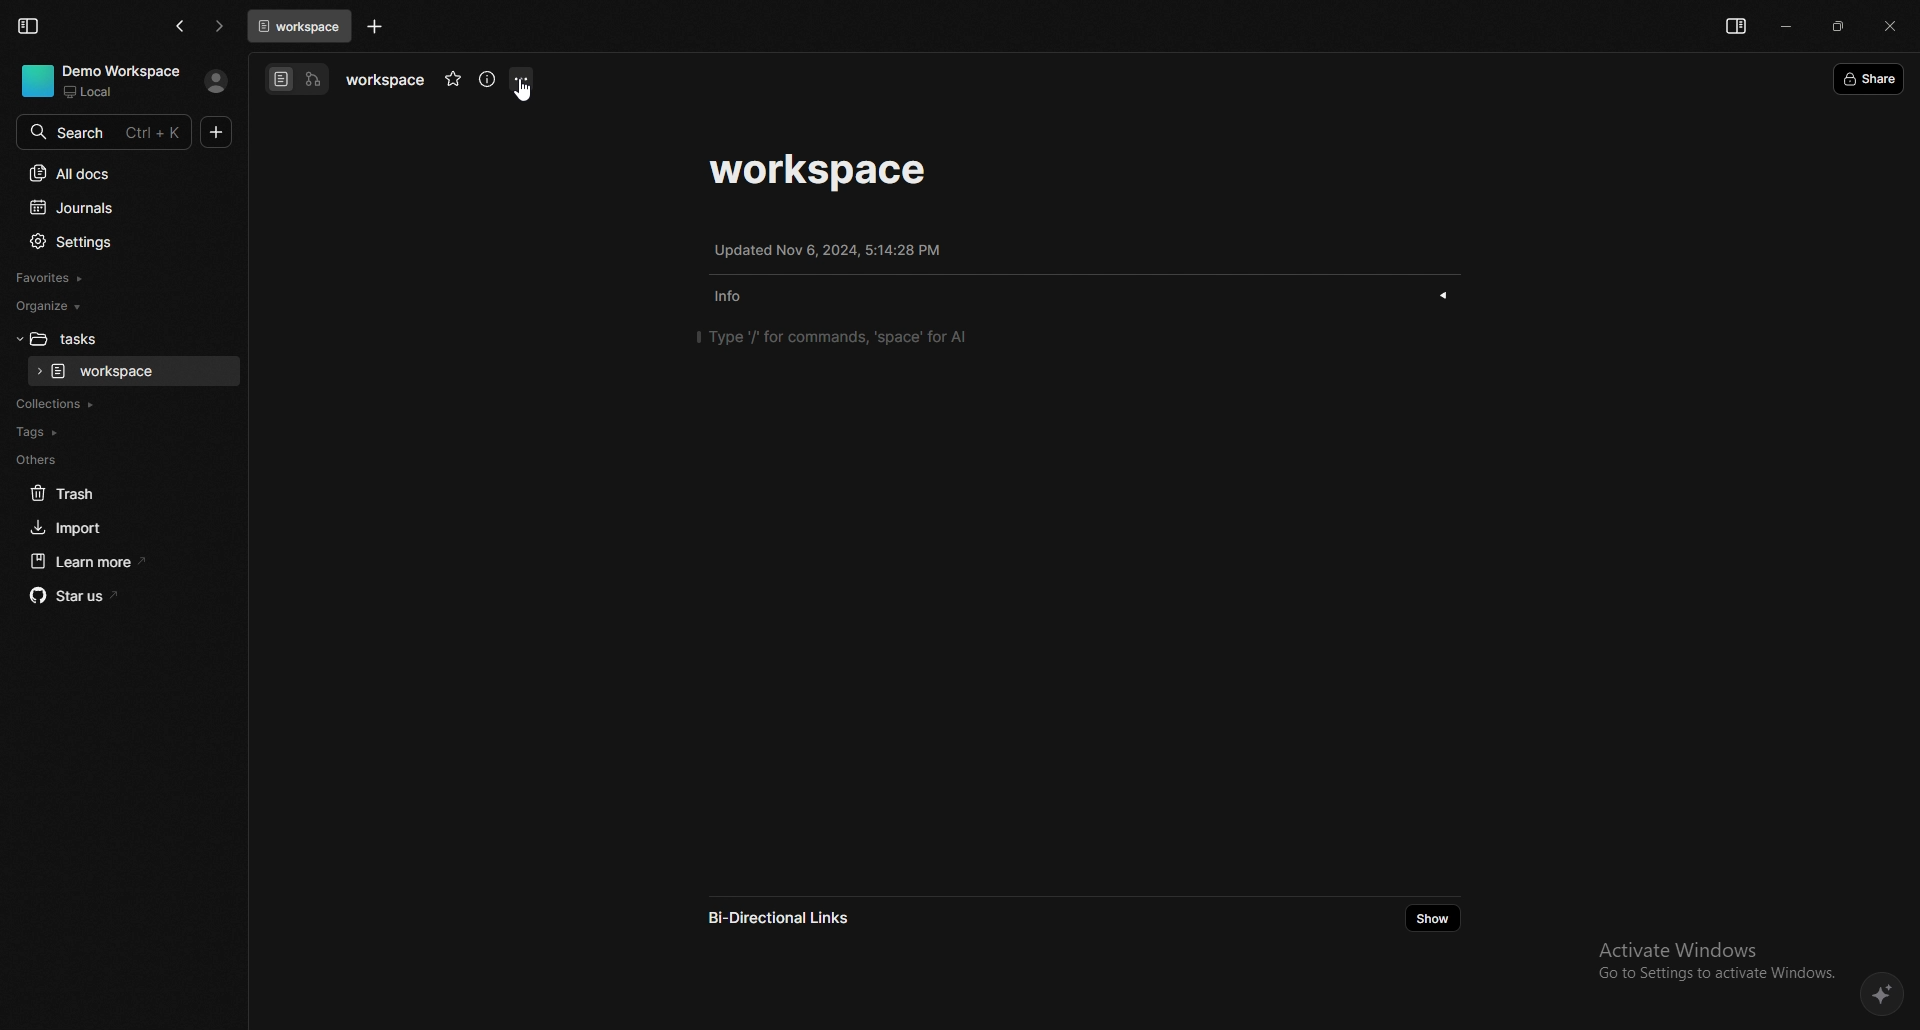  What do you see at coordinates (821, 171) in the screenshot?
I see `task name` at bounding box center [821, 171].